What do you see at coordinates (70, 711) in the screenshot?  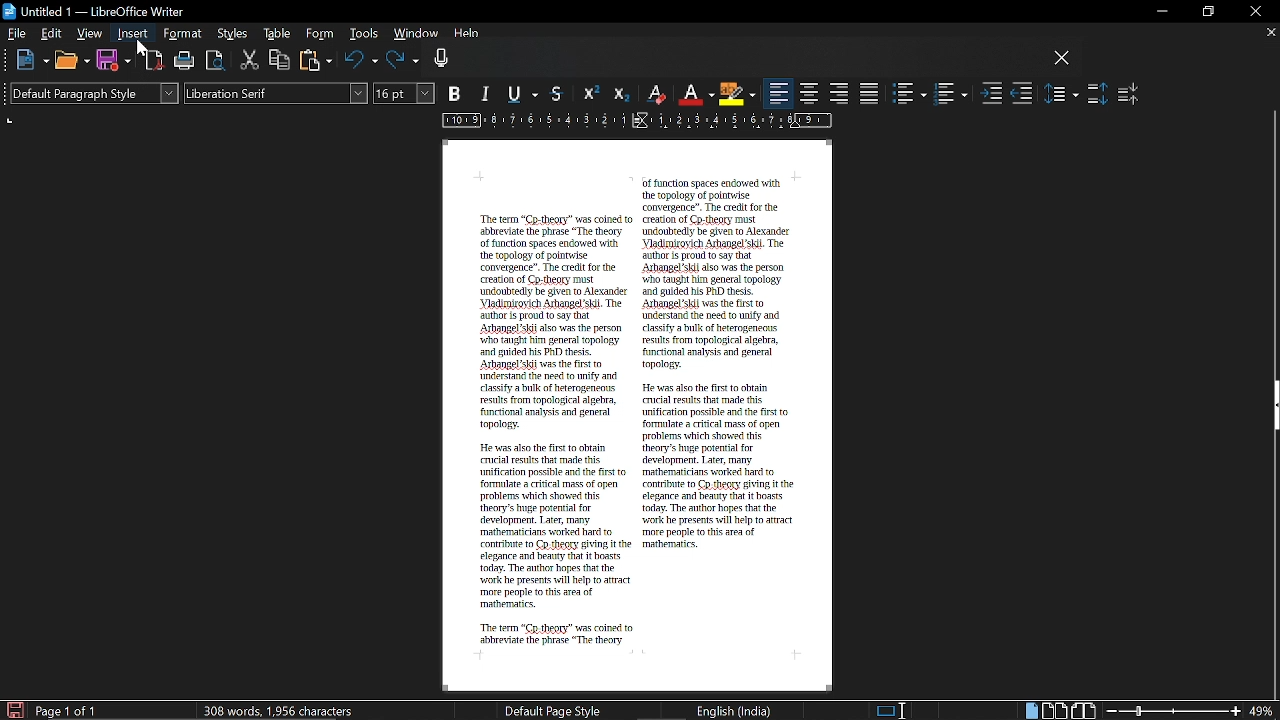 I see `page 1 of 1` at bounding box center [70, 711].